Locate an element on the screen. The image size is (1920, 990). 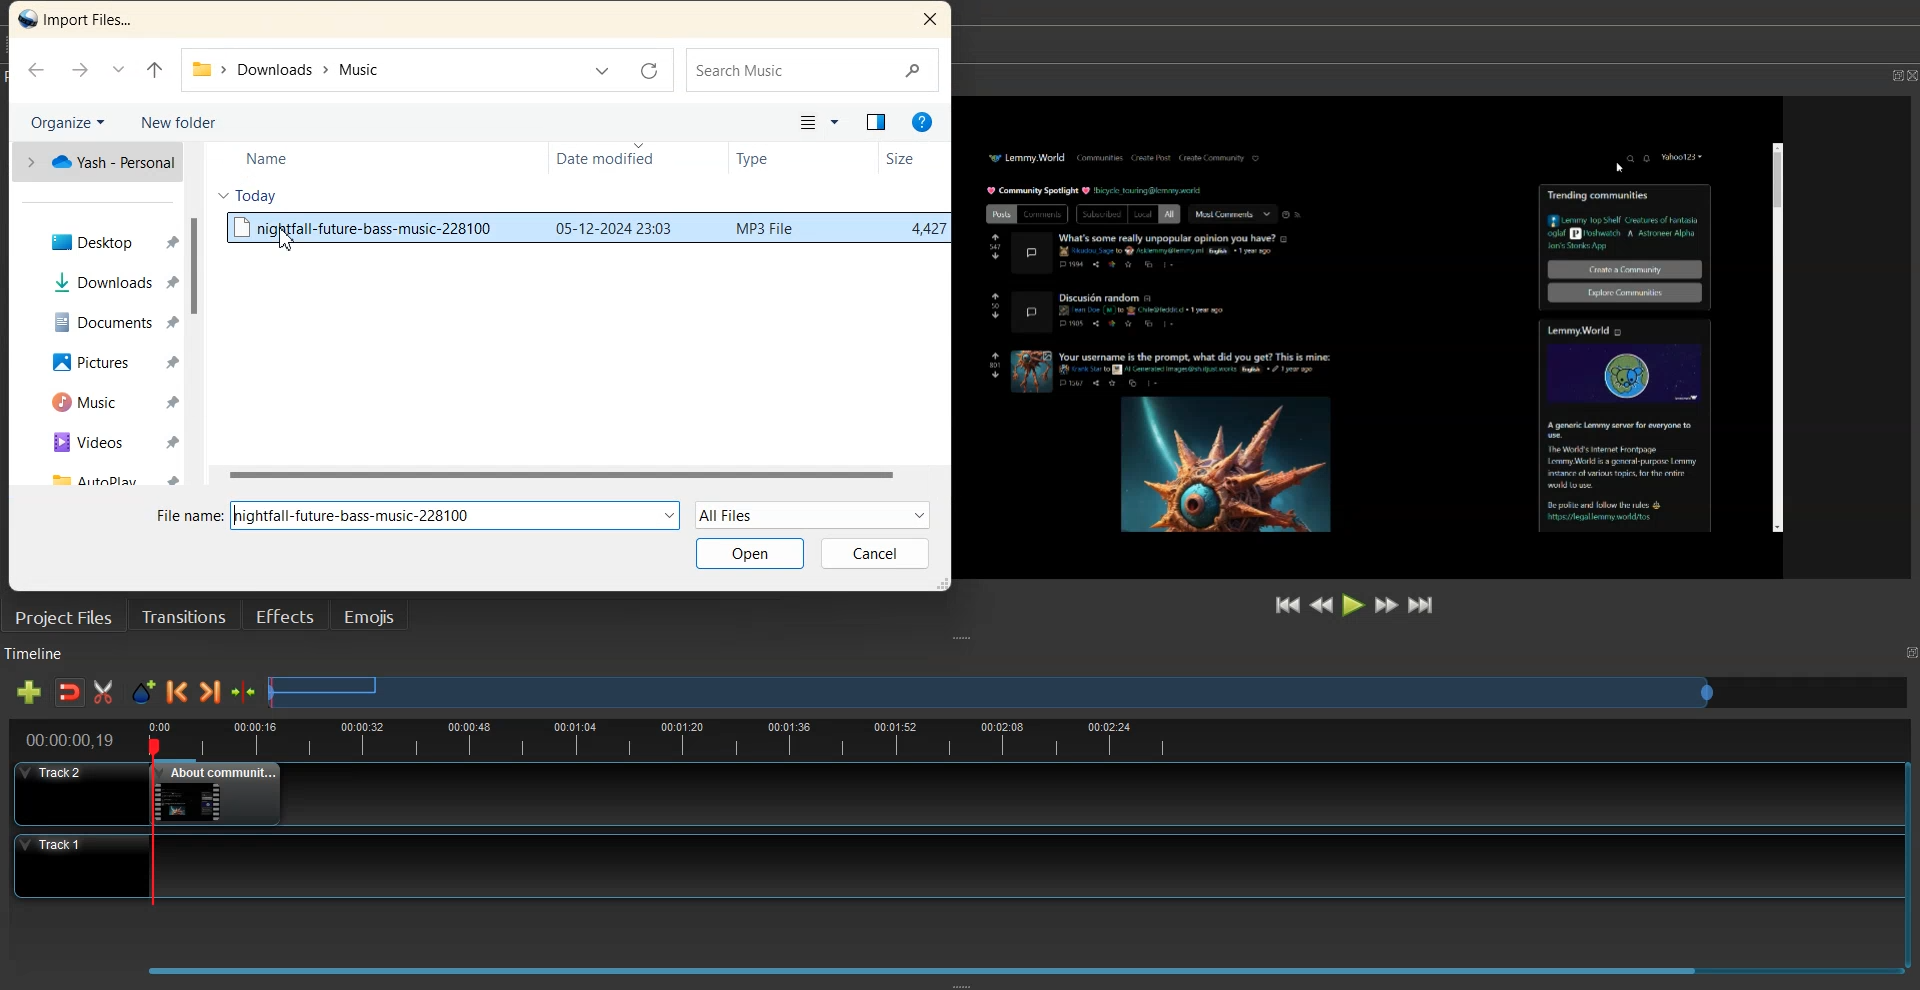
Vertical Scrollbar is located at coordinates (197, 315).